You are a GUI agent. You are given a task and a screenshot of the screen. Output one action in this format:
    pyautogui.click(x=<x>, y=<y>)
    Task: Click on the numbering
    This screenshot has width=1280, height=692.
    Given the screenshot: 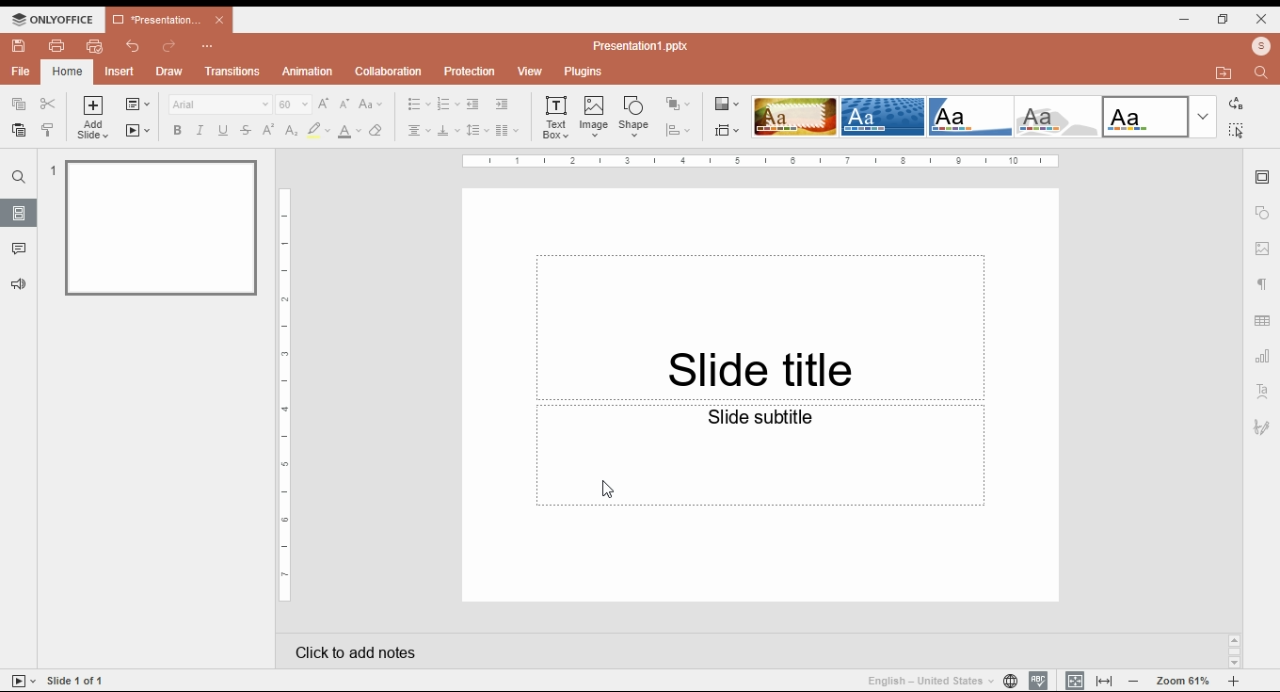 What is the action you would take?
    pyautogui.click(x=448, y=105)
    